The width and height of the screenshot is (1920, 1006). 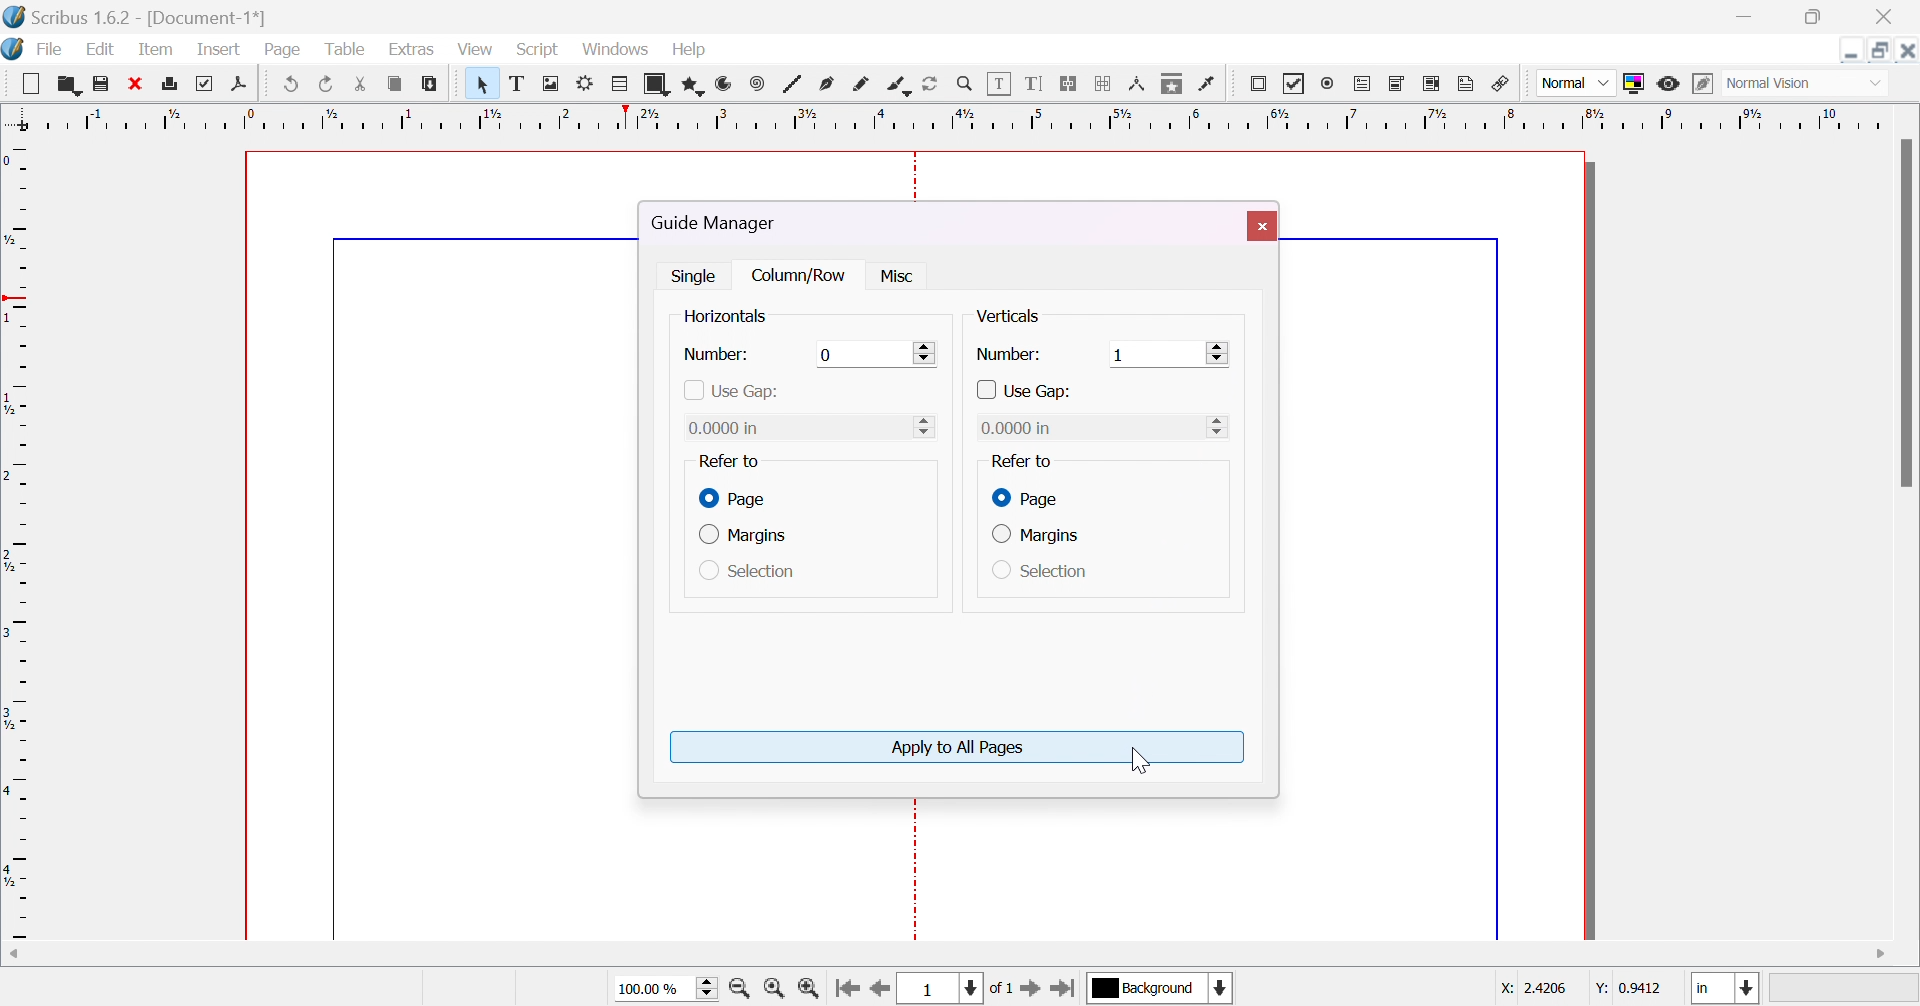 I want to click on render frame, so click(x=589, y=83).